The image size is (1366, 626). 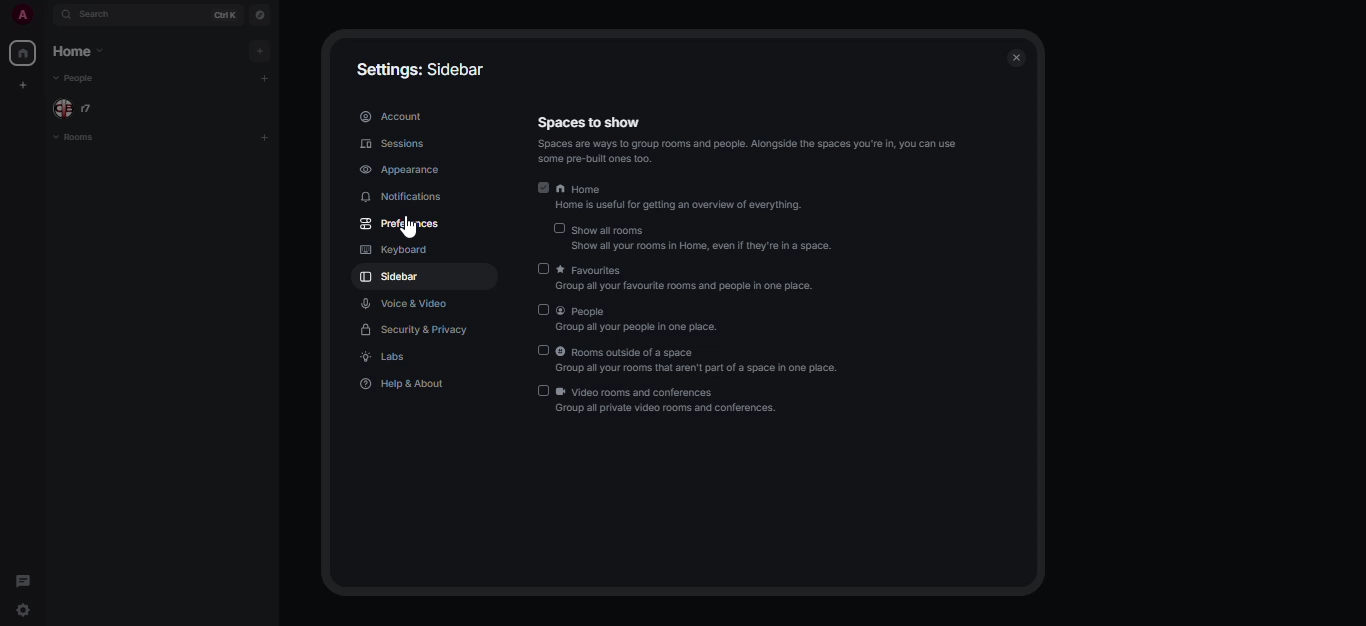 What do you see at coordinates (545, 350) in the screenshot?
I see `disabled` at bounding box center [545, 350].